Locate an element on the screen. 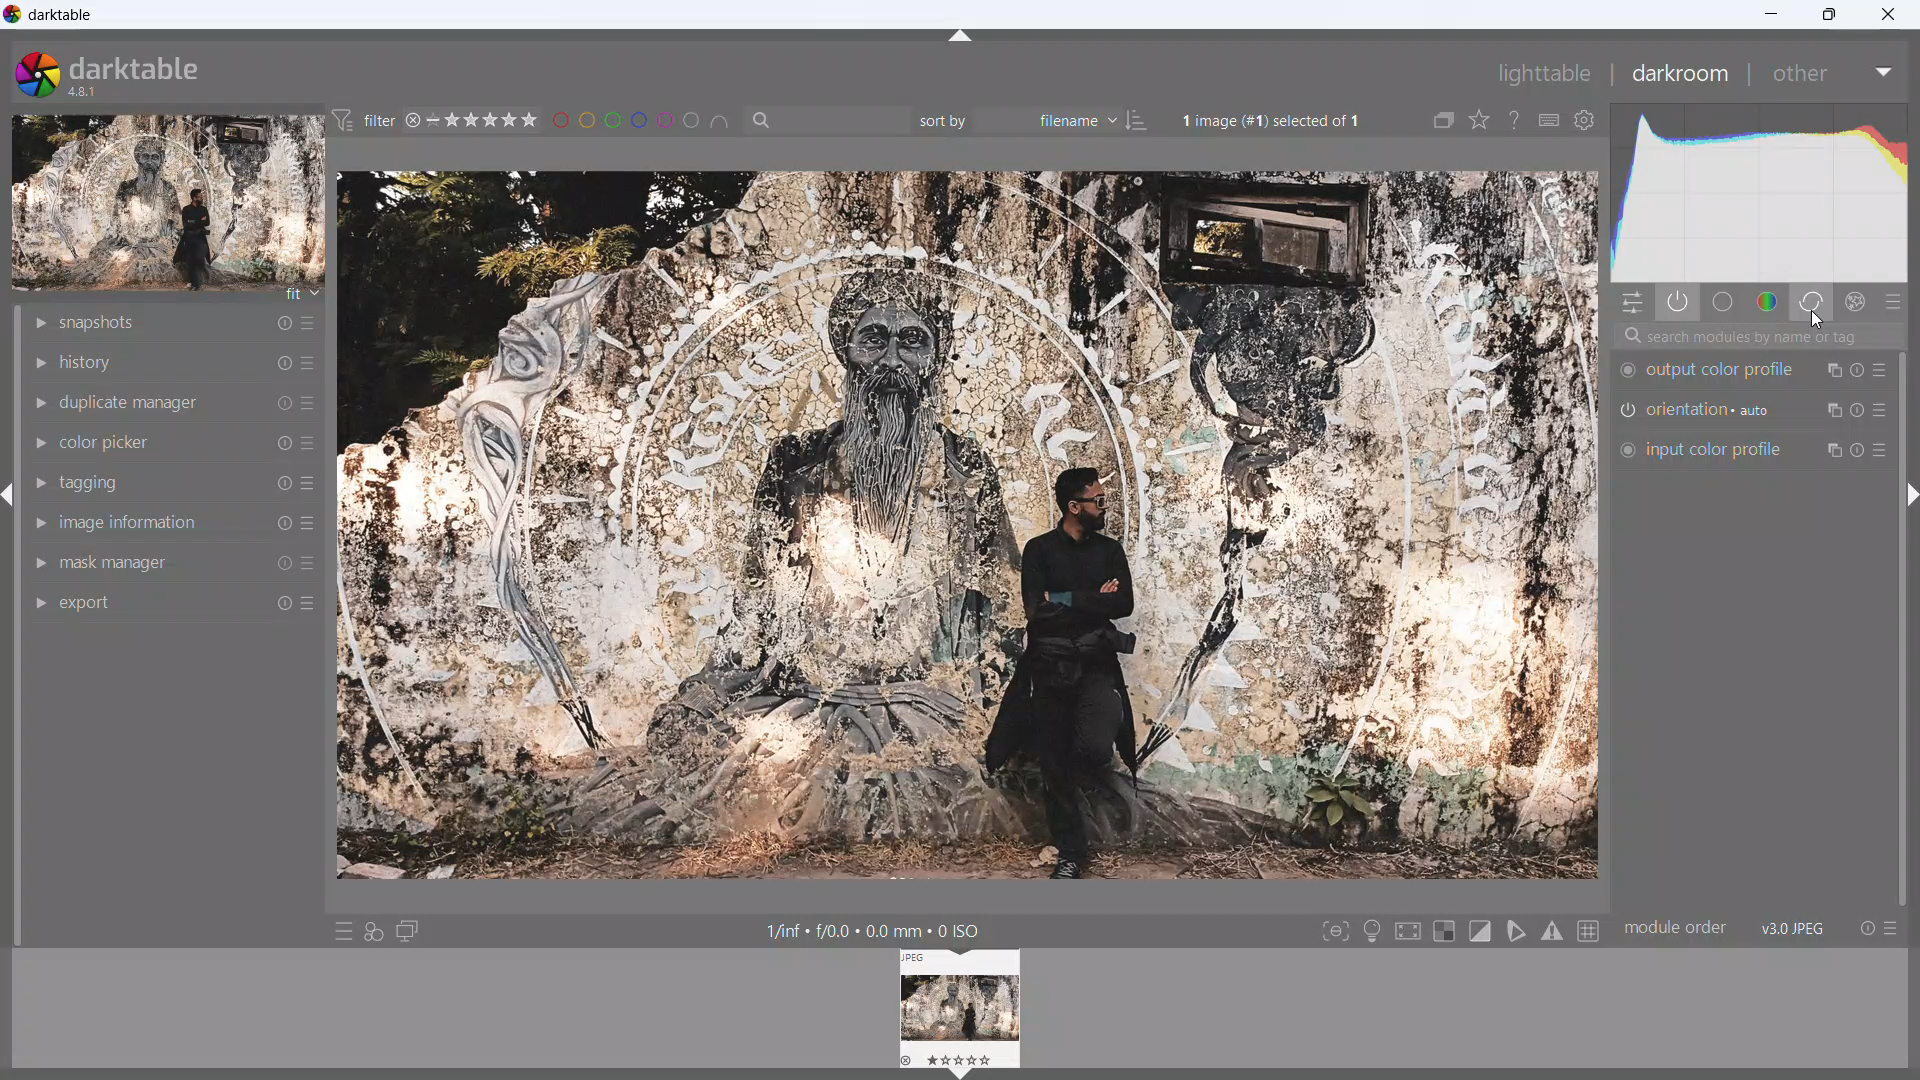 This screenshot has width=1920, height=1080. history is located at coordinates (87, 362).